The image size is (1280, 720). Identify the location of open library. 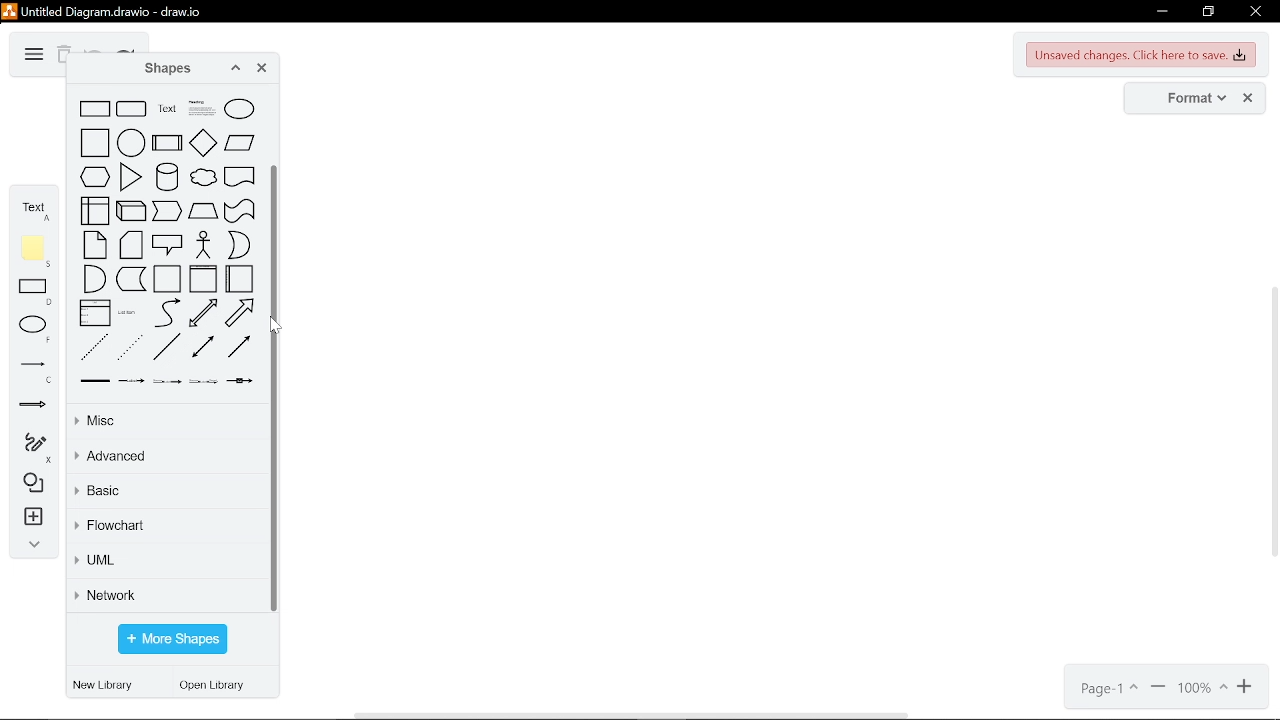
(217, 687).